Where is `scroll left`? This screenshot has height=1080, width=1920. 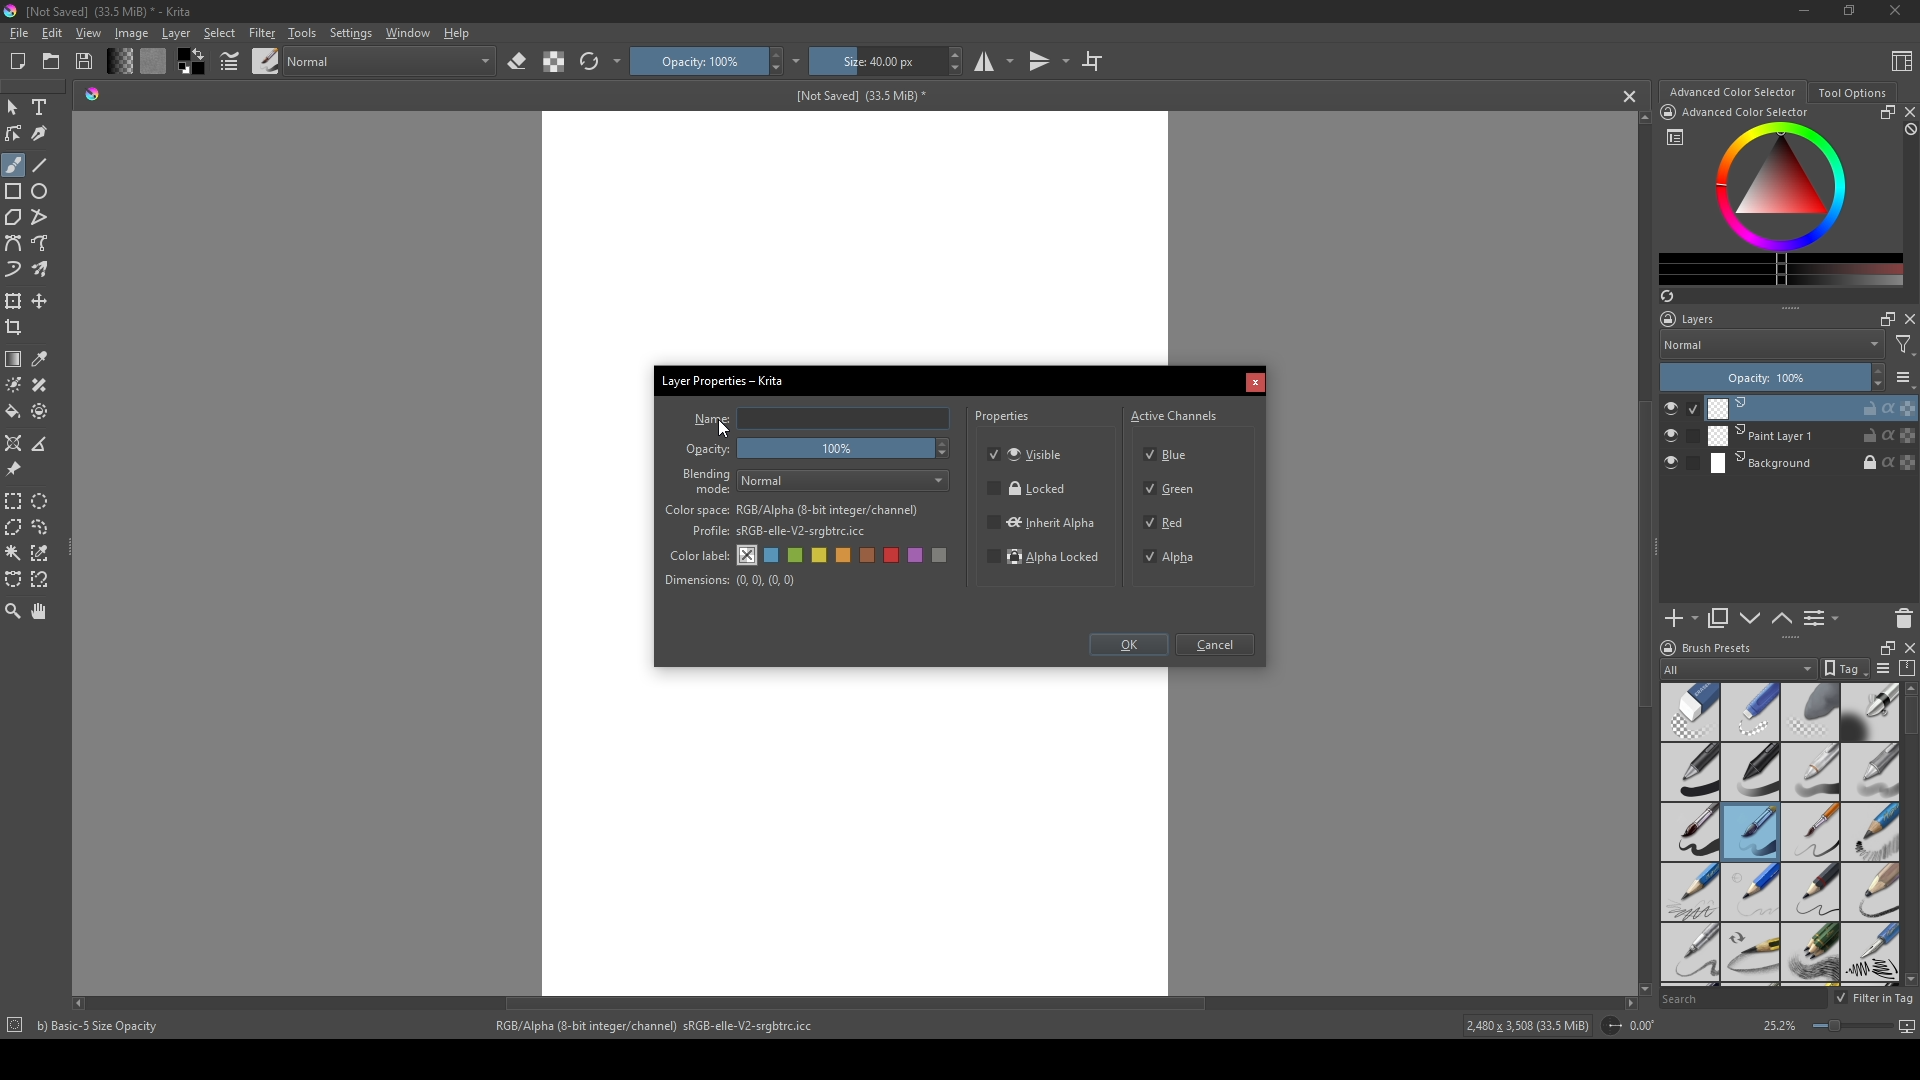
scroll left is located at coordinates (83, 1003).